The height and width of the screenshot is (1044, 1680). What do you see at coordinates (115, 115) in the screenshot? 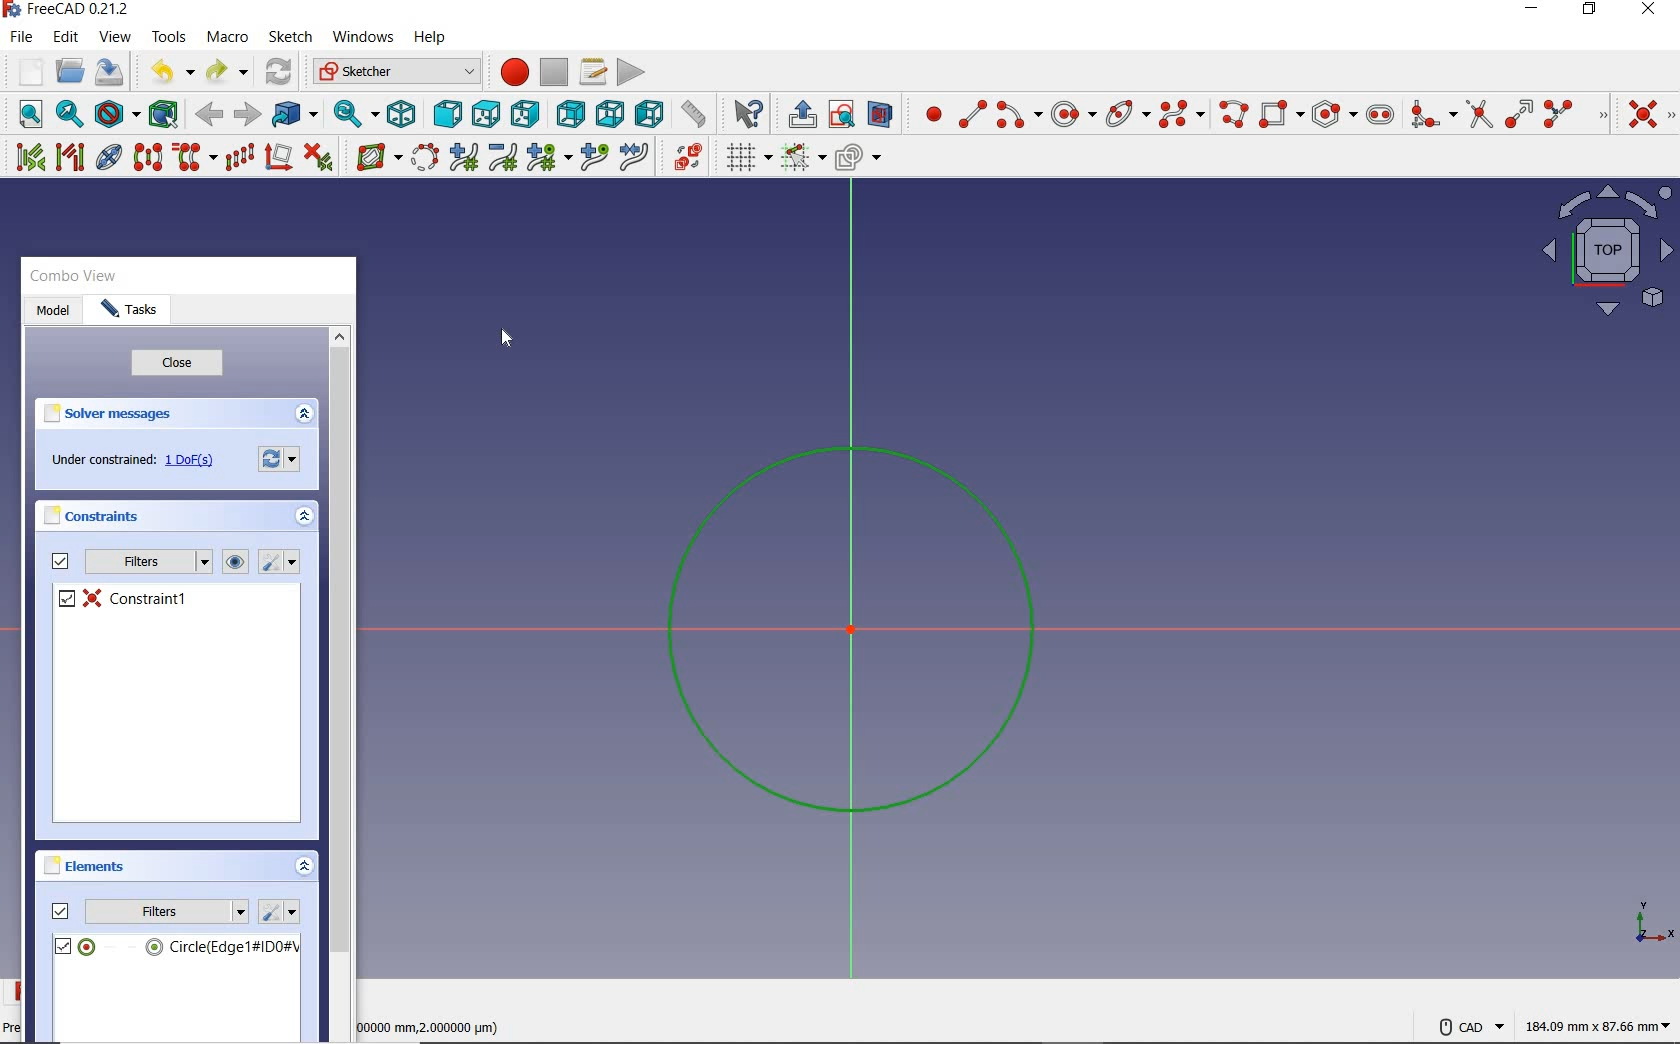
I see `draw style` at bounding box center [115, 115].